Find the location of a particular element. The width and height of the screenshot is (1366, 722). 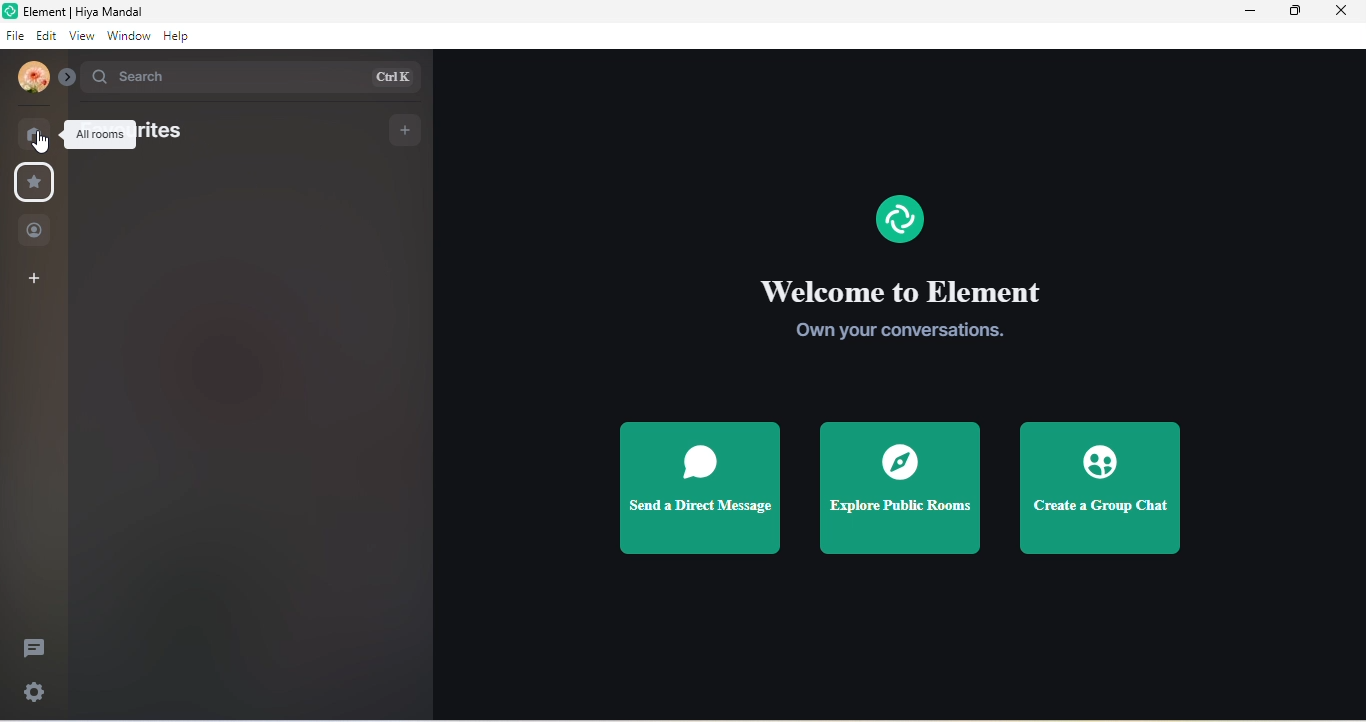

account is located at coordinates (33, 77).